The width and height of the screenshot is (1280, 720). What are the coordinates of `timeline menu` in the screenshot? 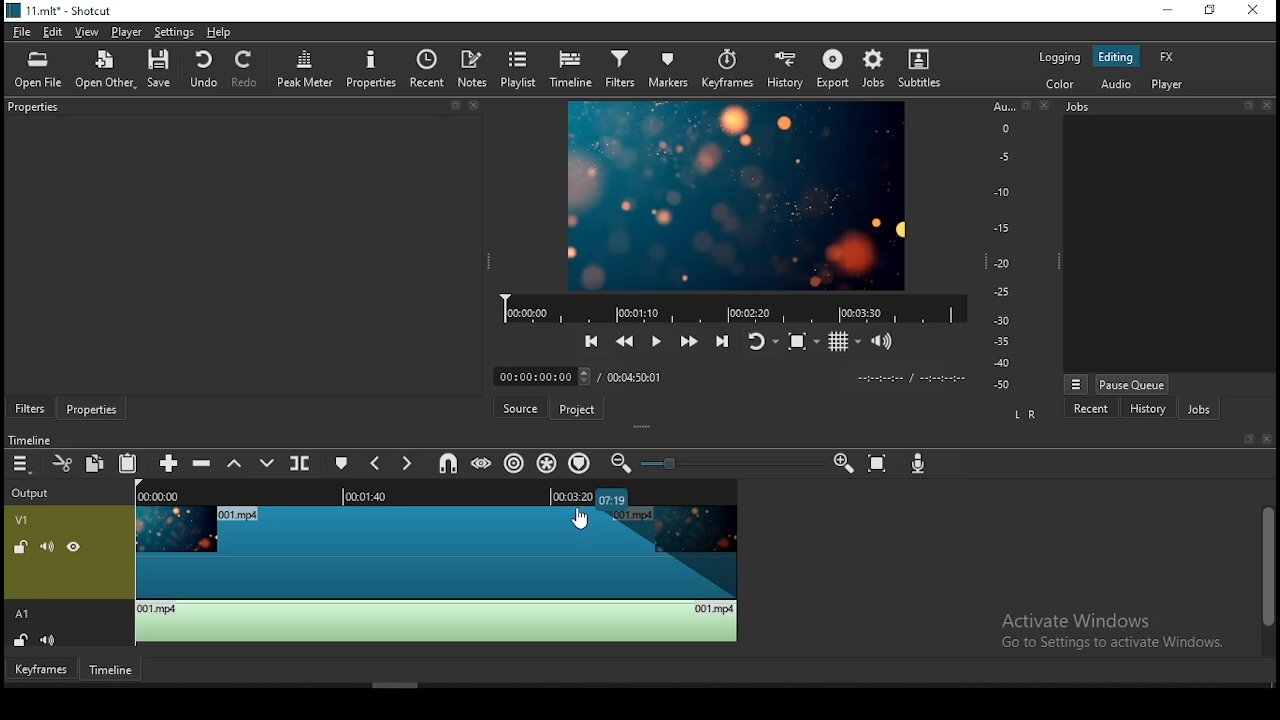 It's located at (20, 464).